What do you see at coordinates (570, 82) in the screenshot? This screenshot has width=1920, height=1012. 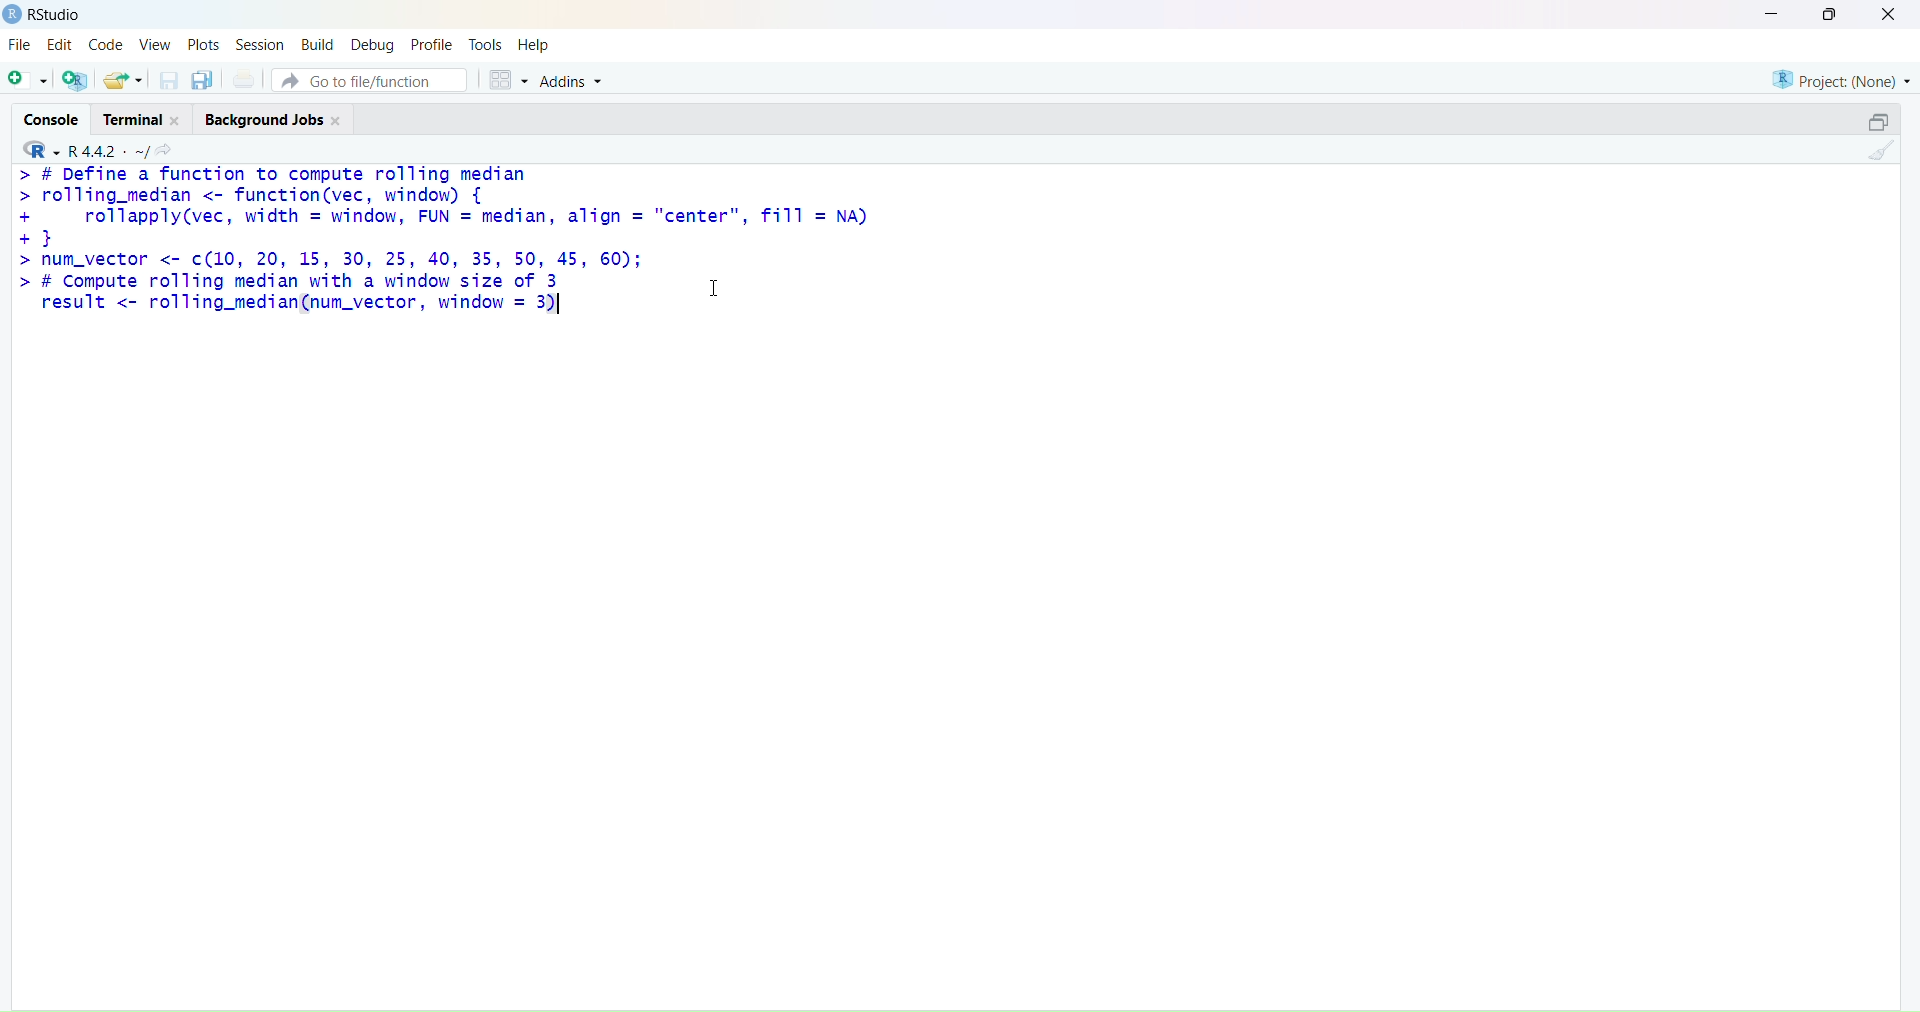 I see `addins` at bounding box center [570, 82].